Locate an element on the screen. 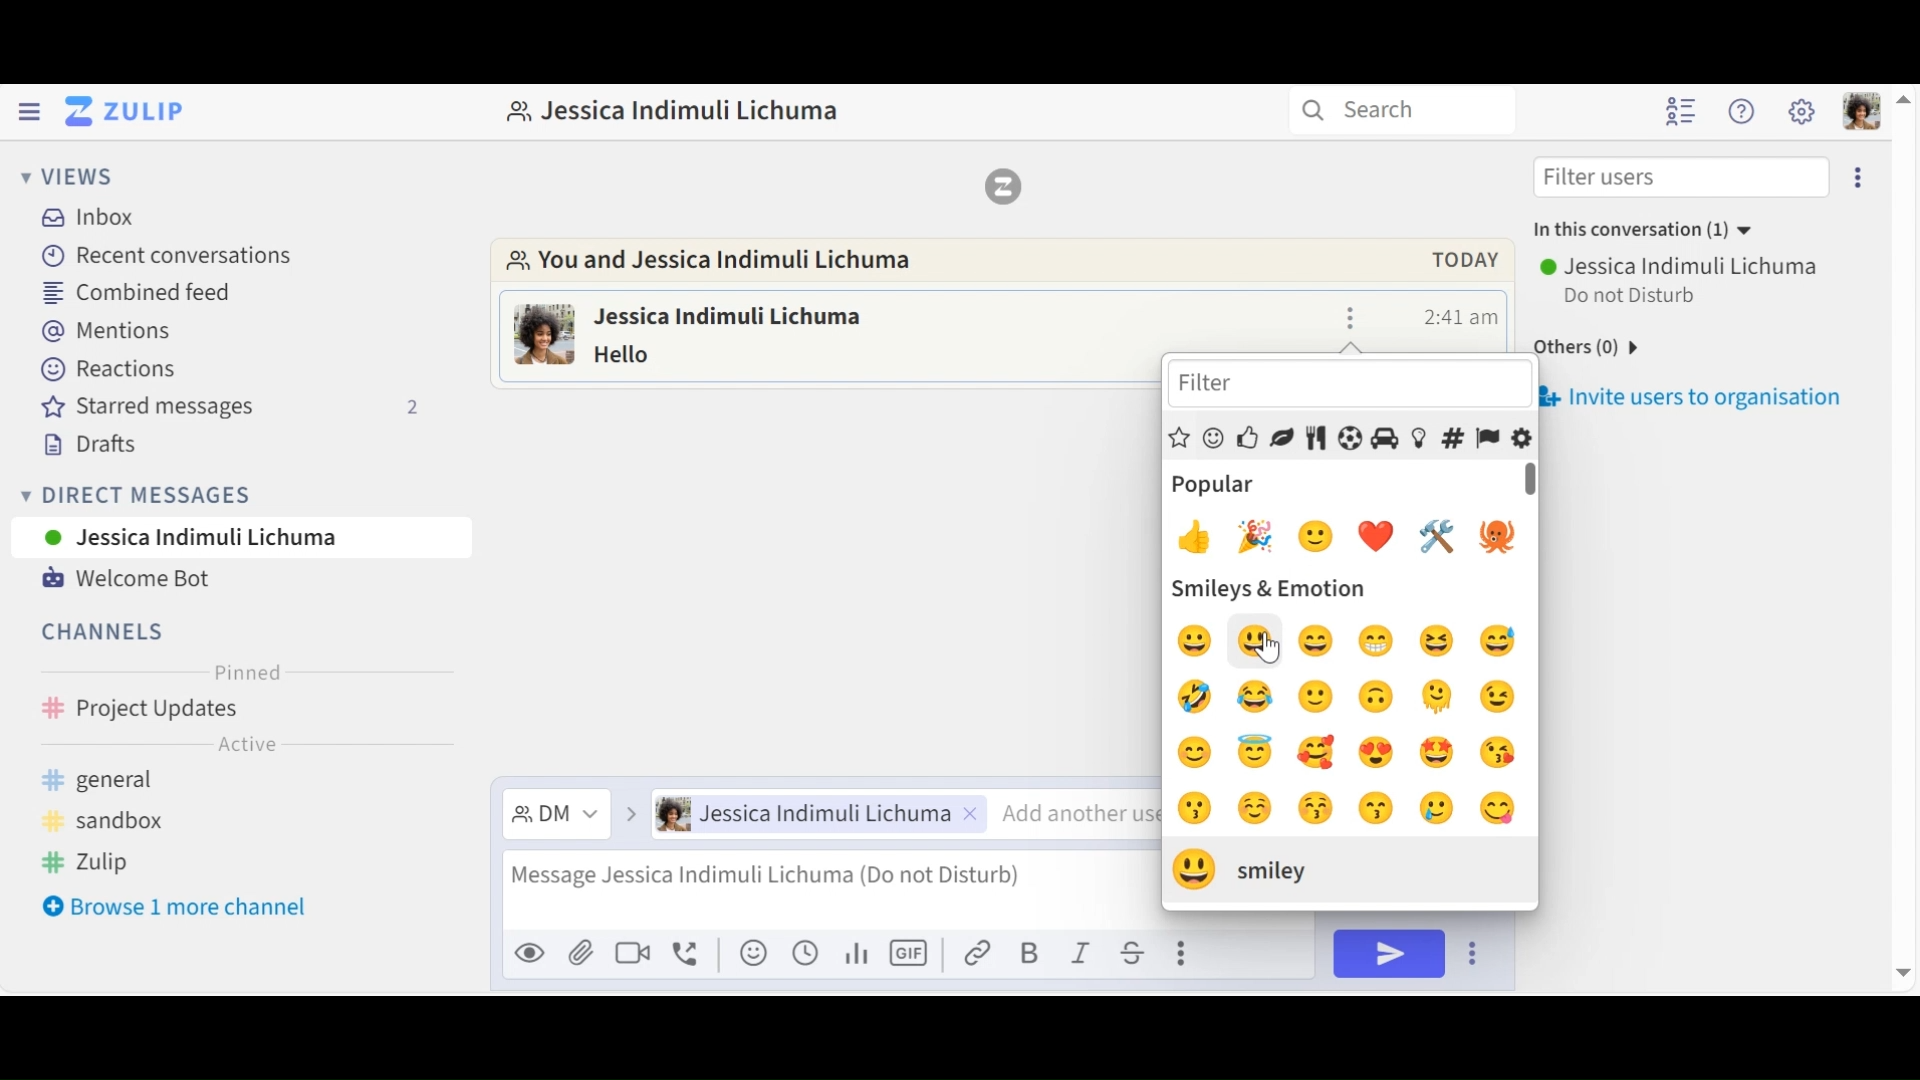  wink is located at coordinates (1501, 696).